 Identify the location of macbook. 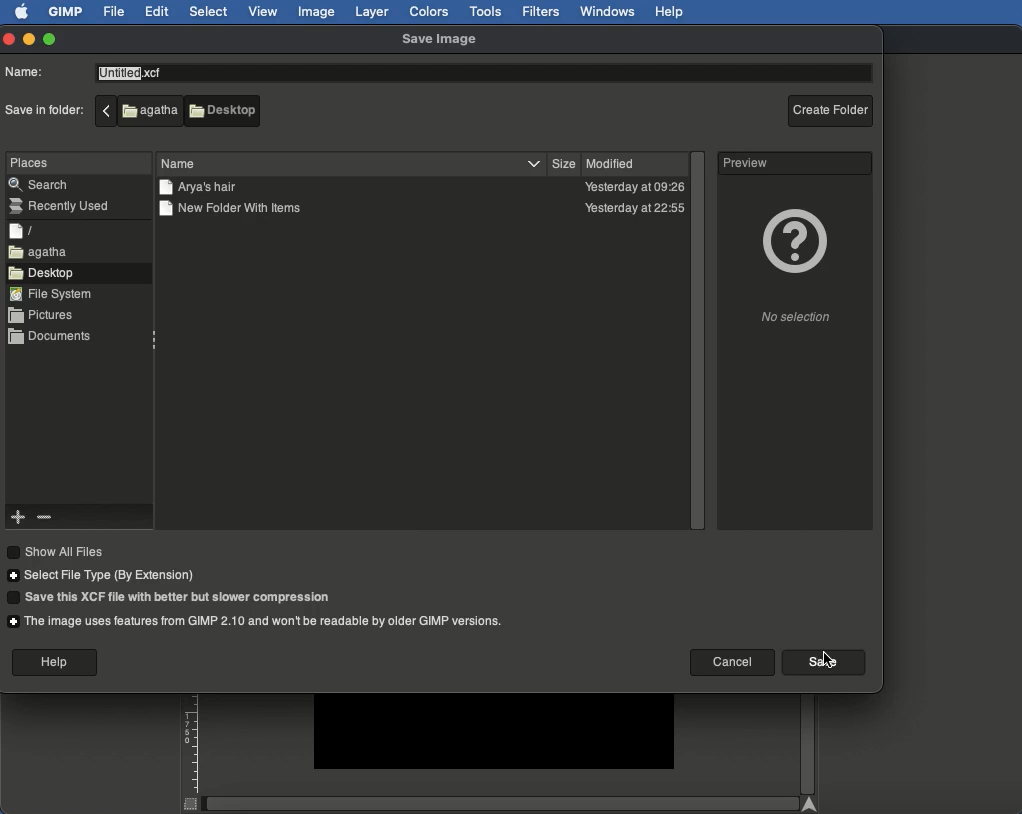
(40, 252).